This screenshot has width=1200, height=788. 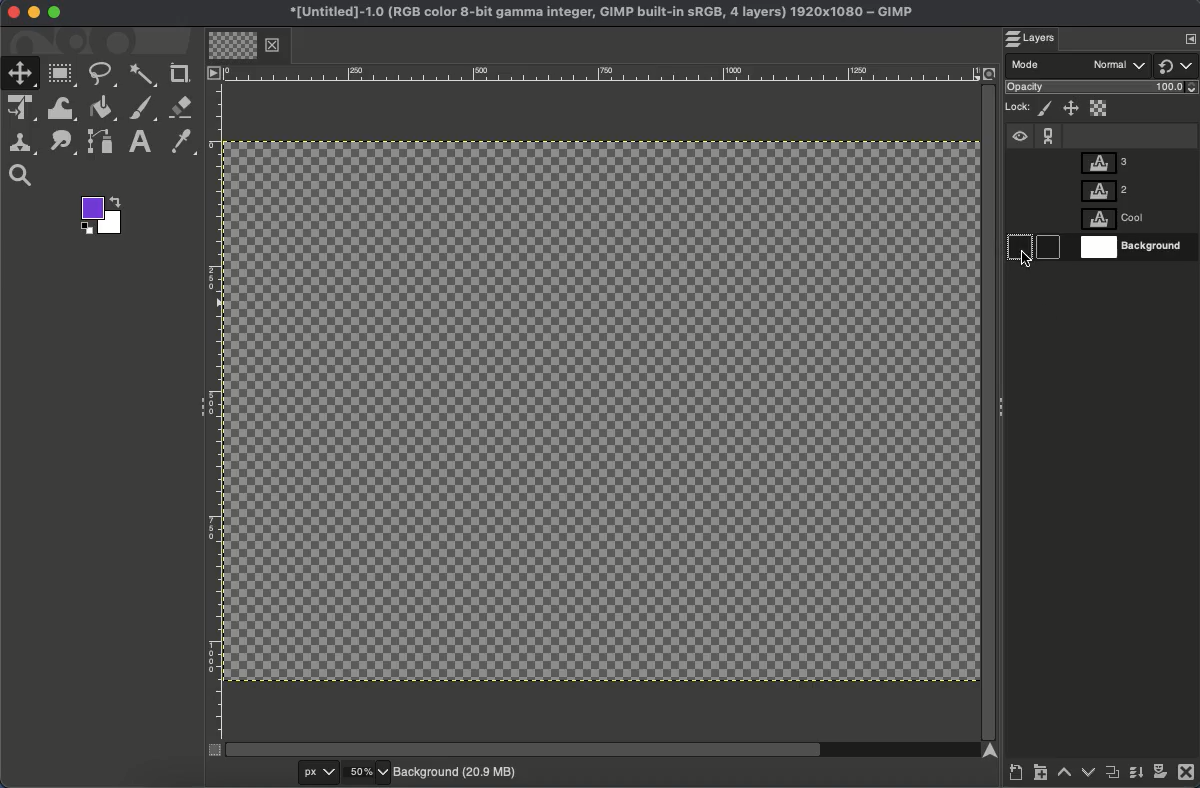 I want to click on Switch, so click(x=1177, y=65).